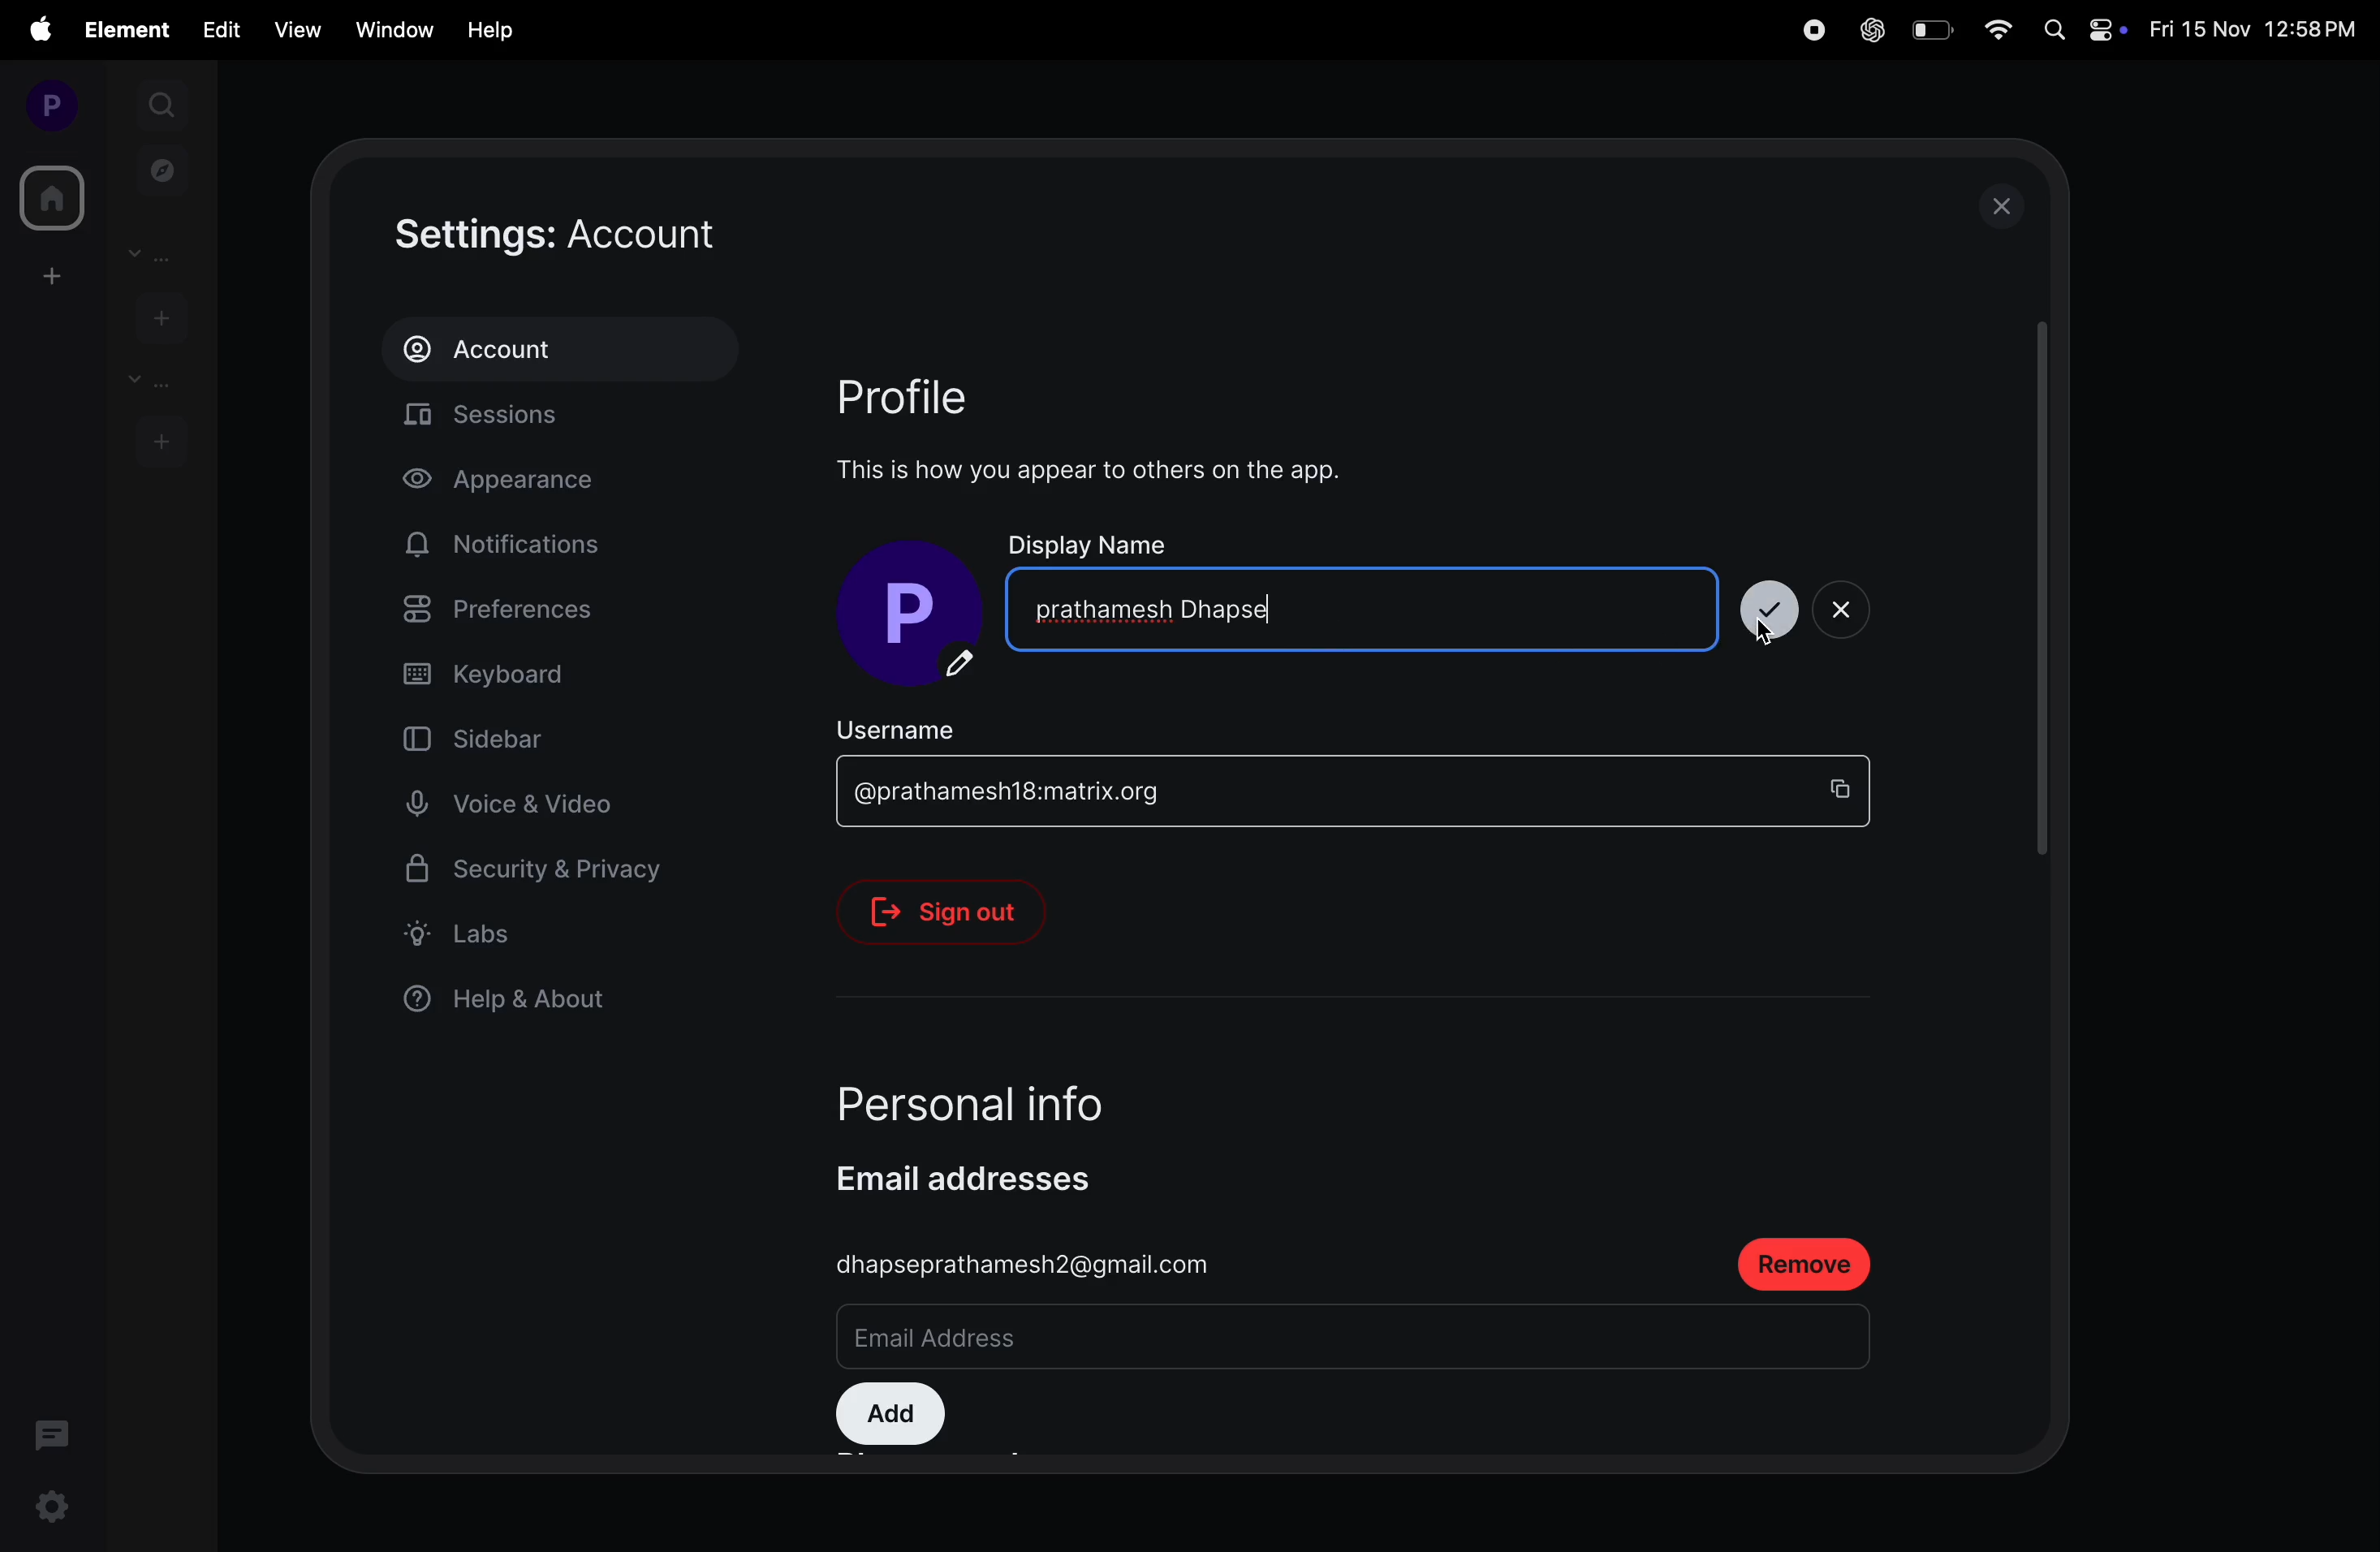 This screenshot has height=1552, width=2380. What do you see at coordinates (146, 381) in the screenshot?
I see `rooms` at bounding box center [146, 381].